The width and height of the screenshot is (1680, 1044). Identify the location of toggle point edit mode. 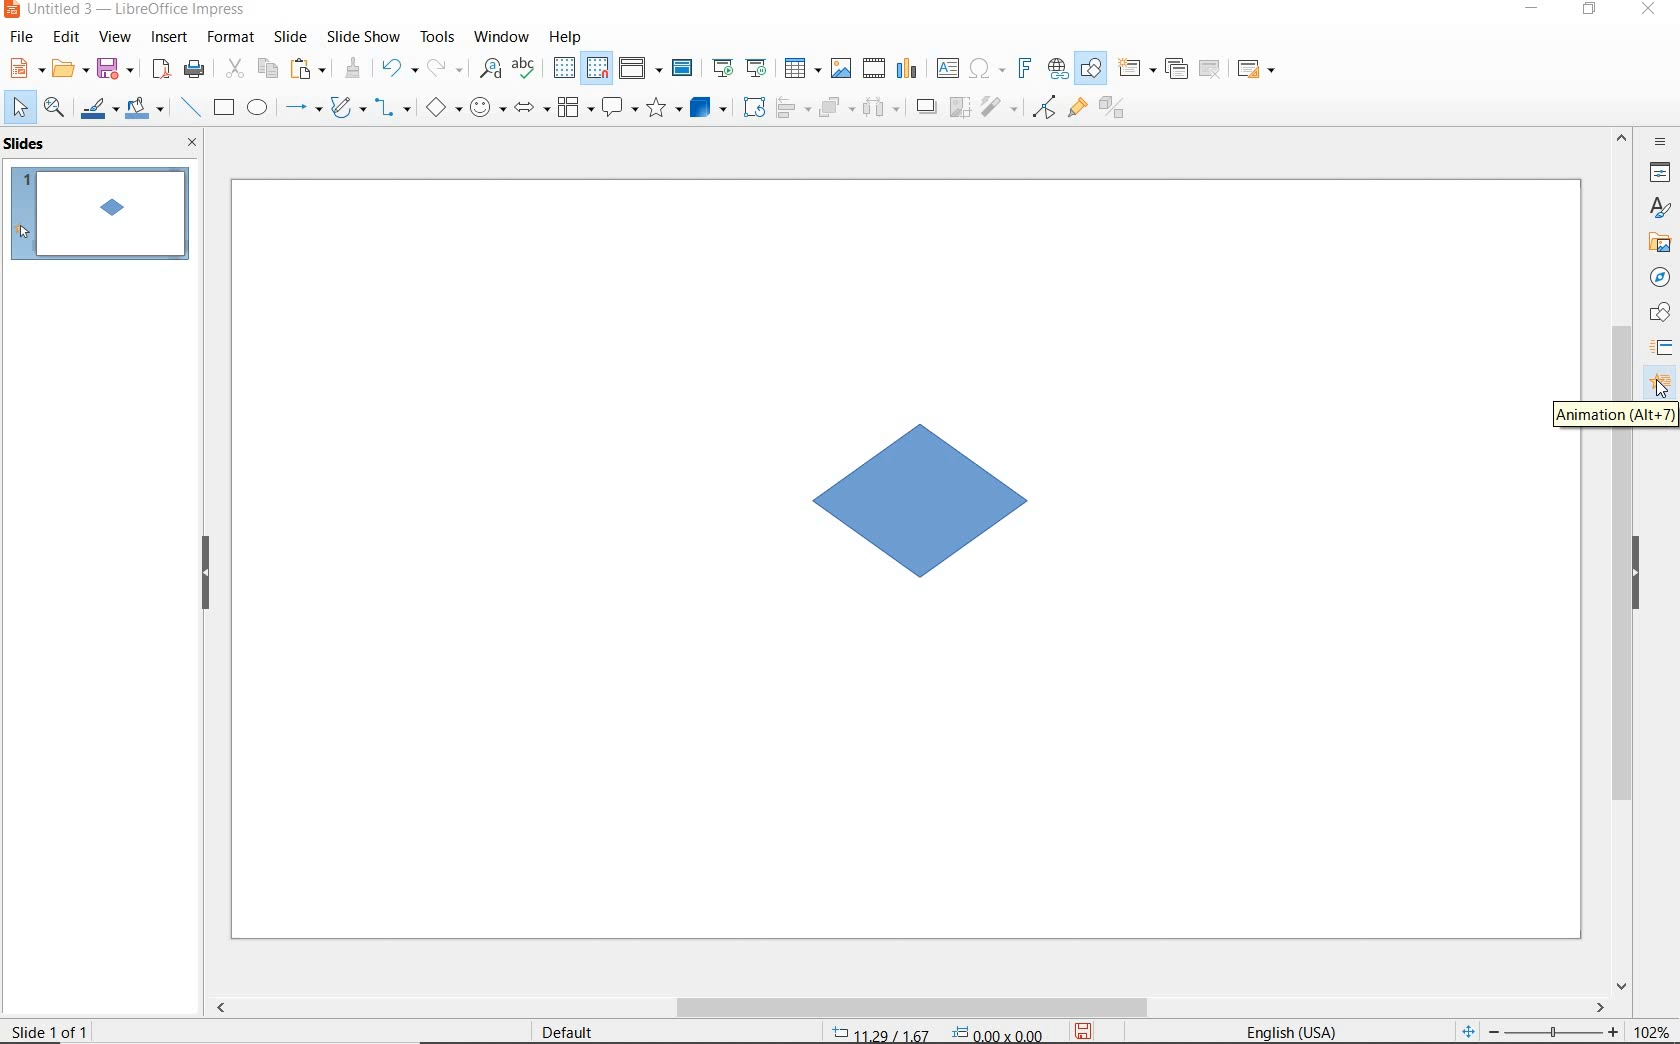
(1044, 108).